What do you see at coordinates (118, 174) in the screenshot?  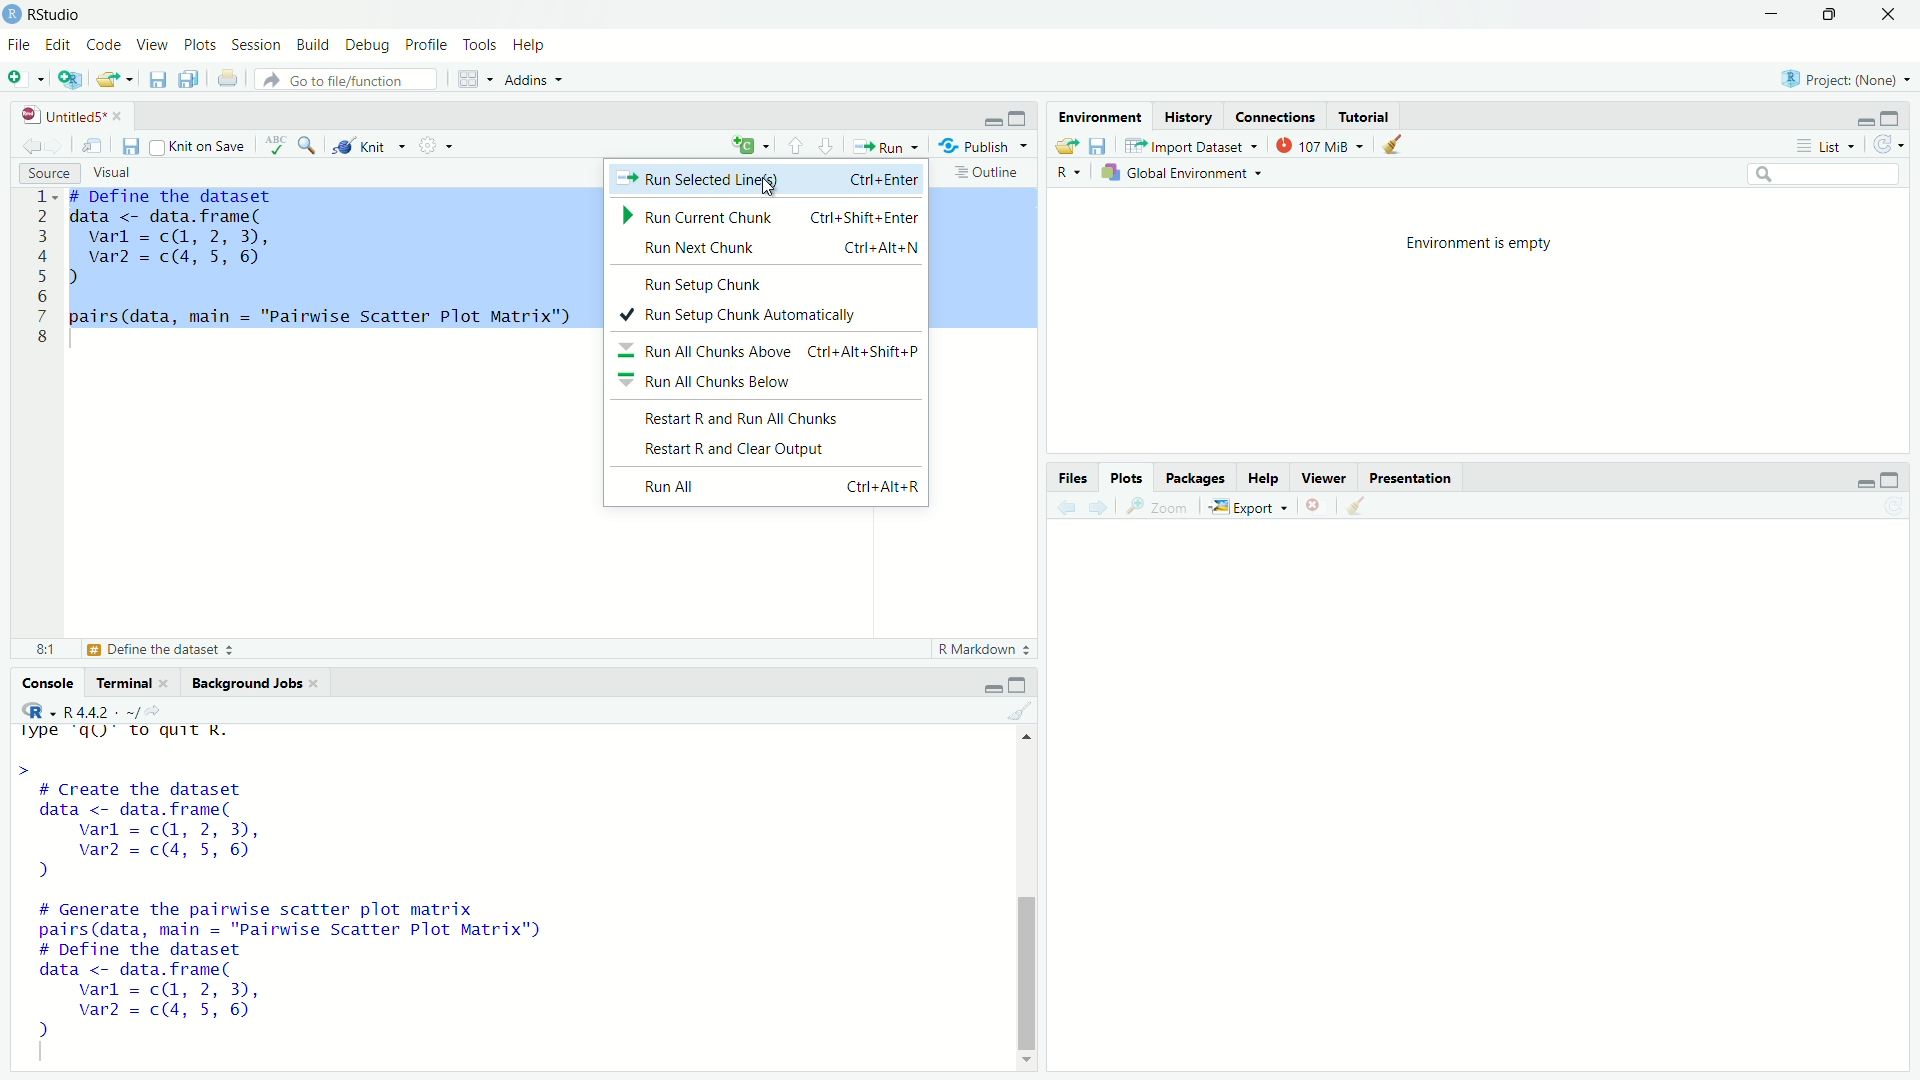 I see `Visual` at bounding box center [118, 174].